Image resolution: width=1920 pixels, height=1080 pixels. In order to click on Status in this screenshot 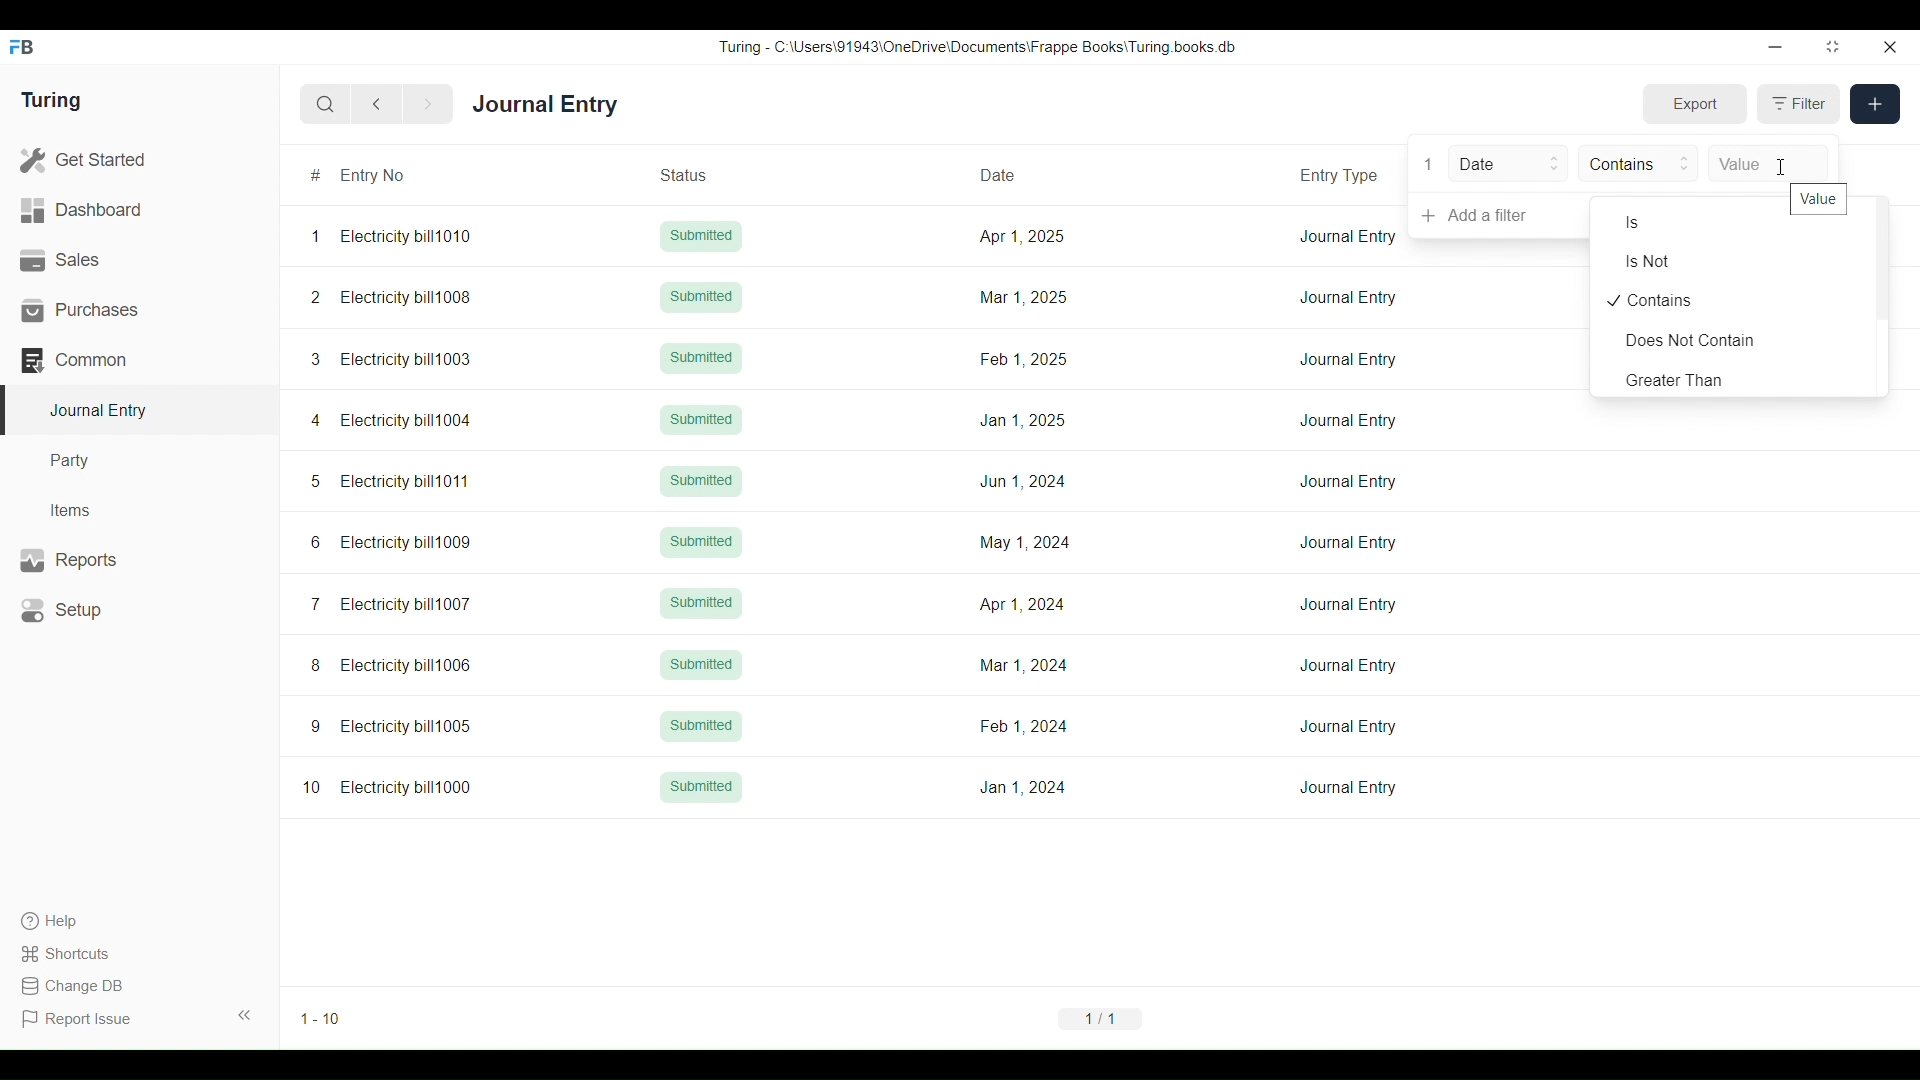, I will do `click(707, 174)`.